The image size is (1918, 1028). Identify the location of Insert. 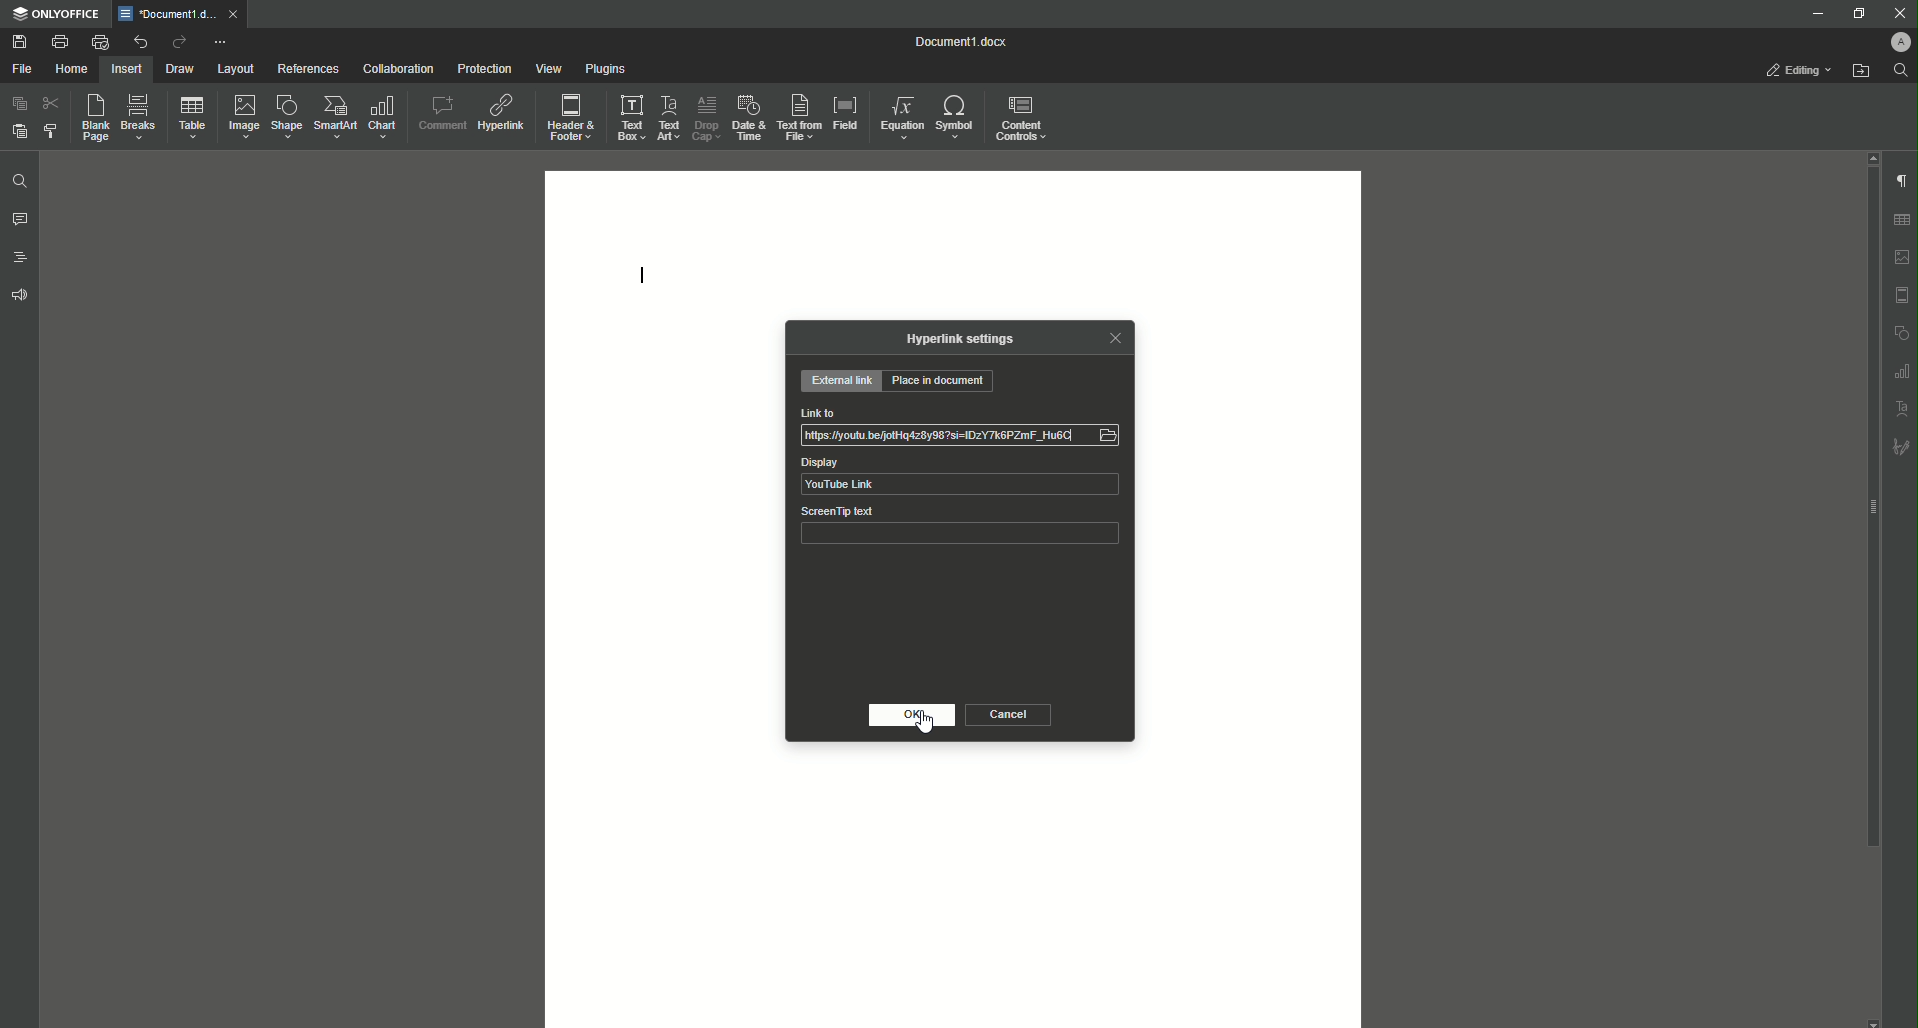
(128, 69).